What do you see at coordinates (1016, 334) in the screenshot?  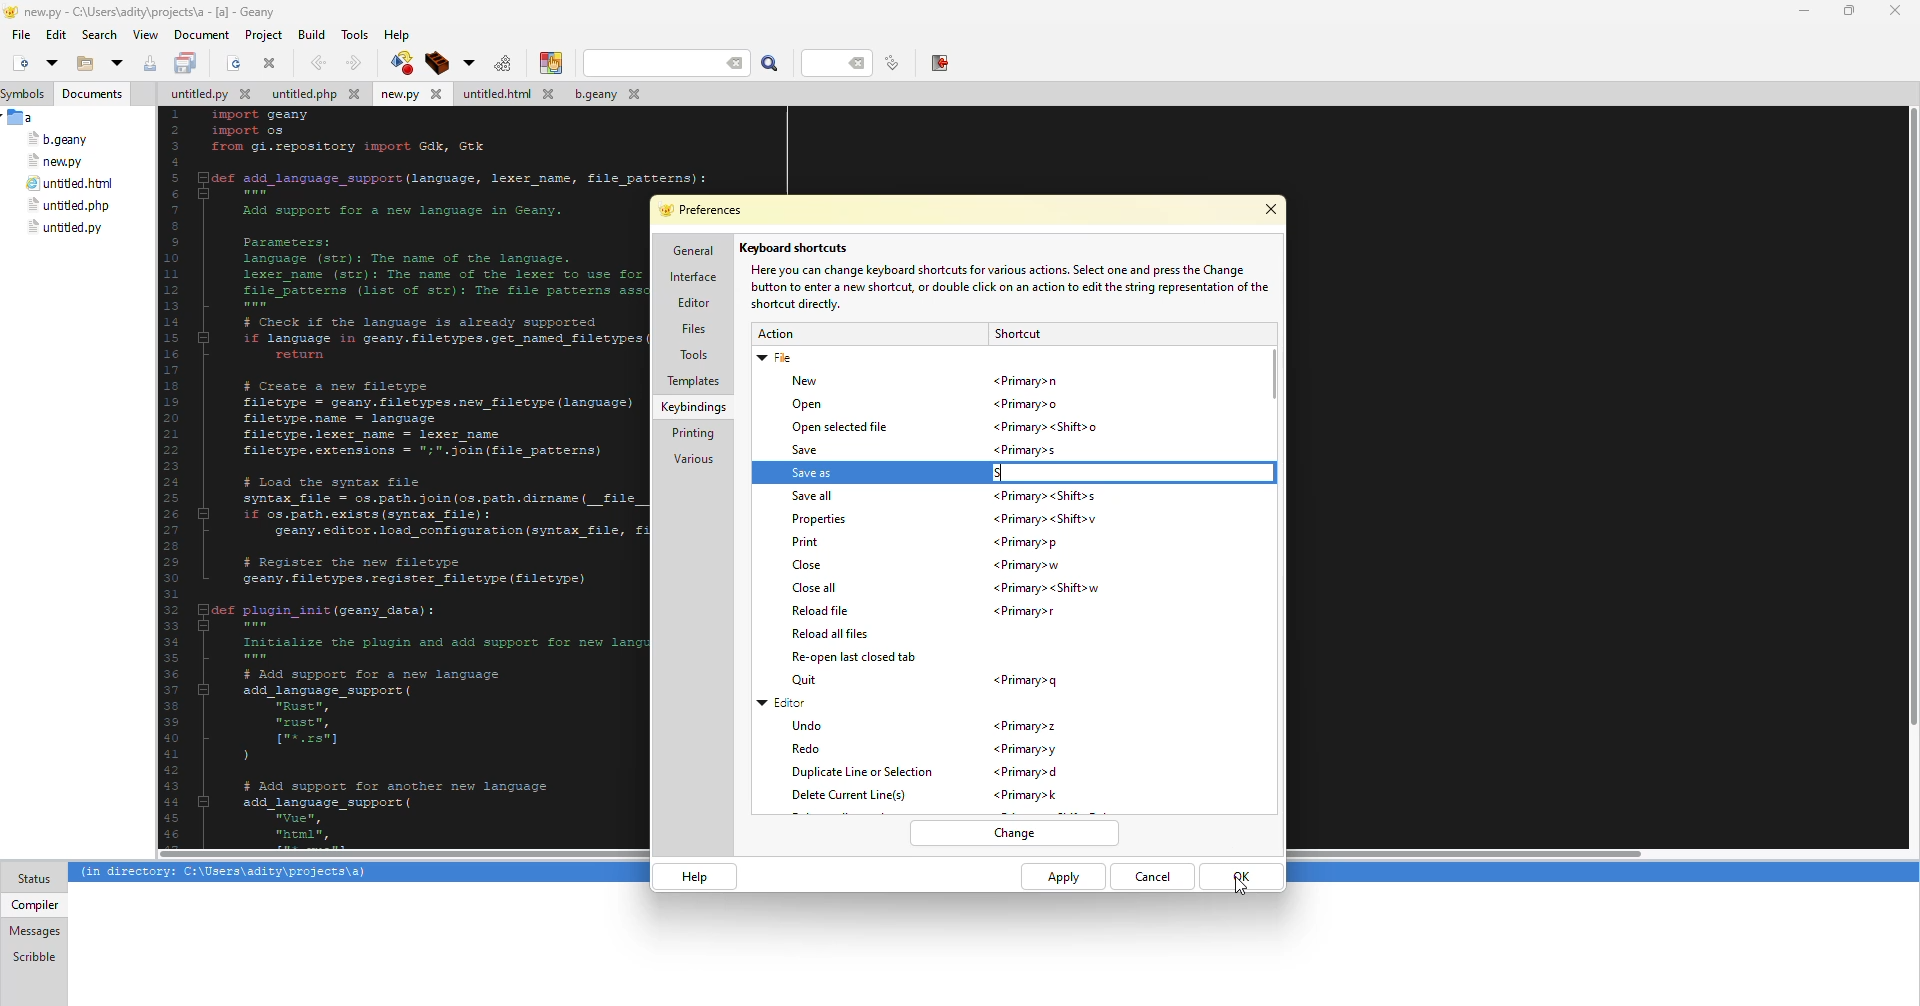 I see `shortcut` at bounding box center [1016, 334].